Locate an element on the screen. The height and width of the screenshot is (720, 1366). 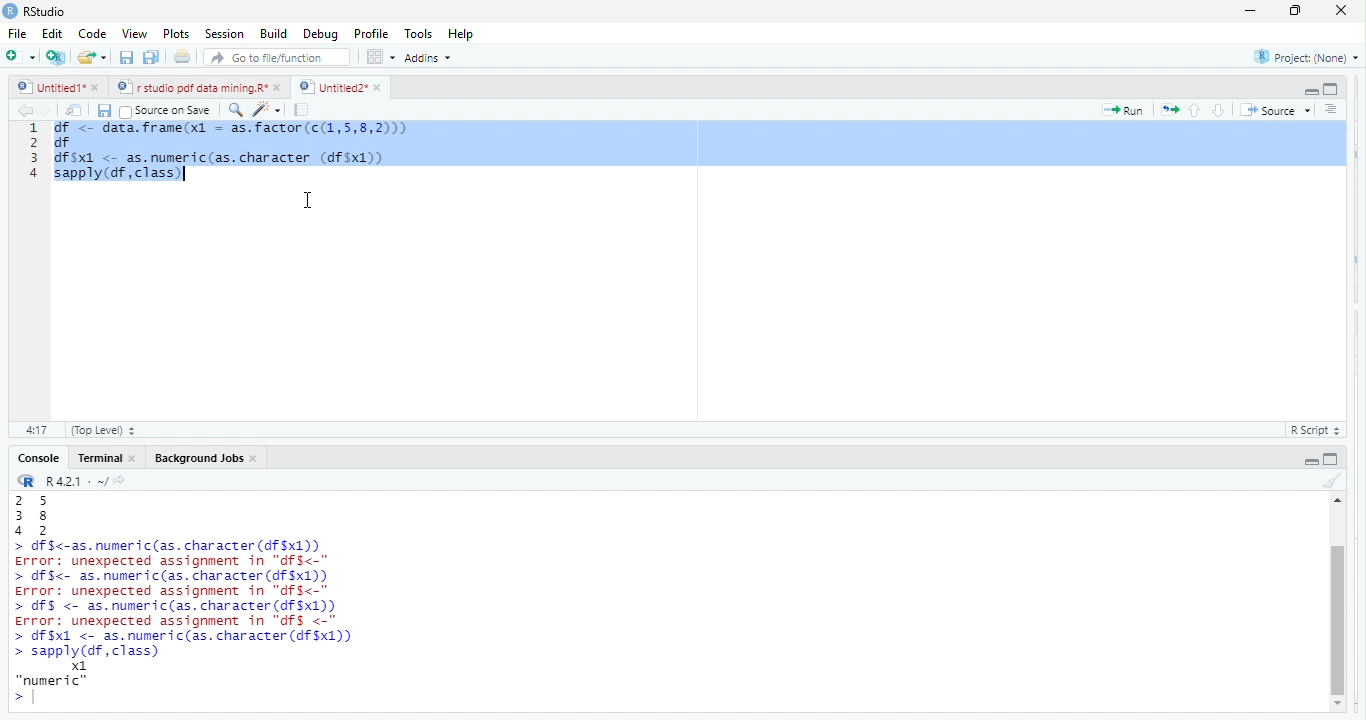
1:1 is located at coordinates (37, 430).